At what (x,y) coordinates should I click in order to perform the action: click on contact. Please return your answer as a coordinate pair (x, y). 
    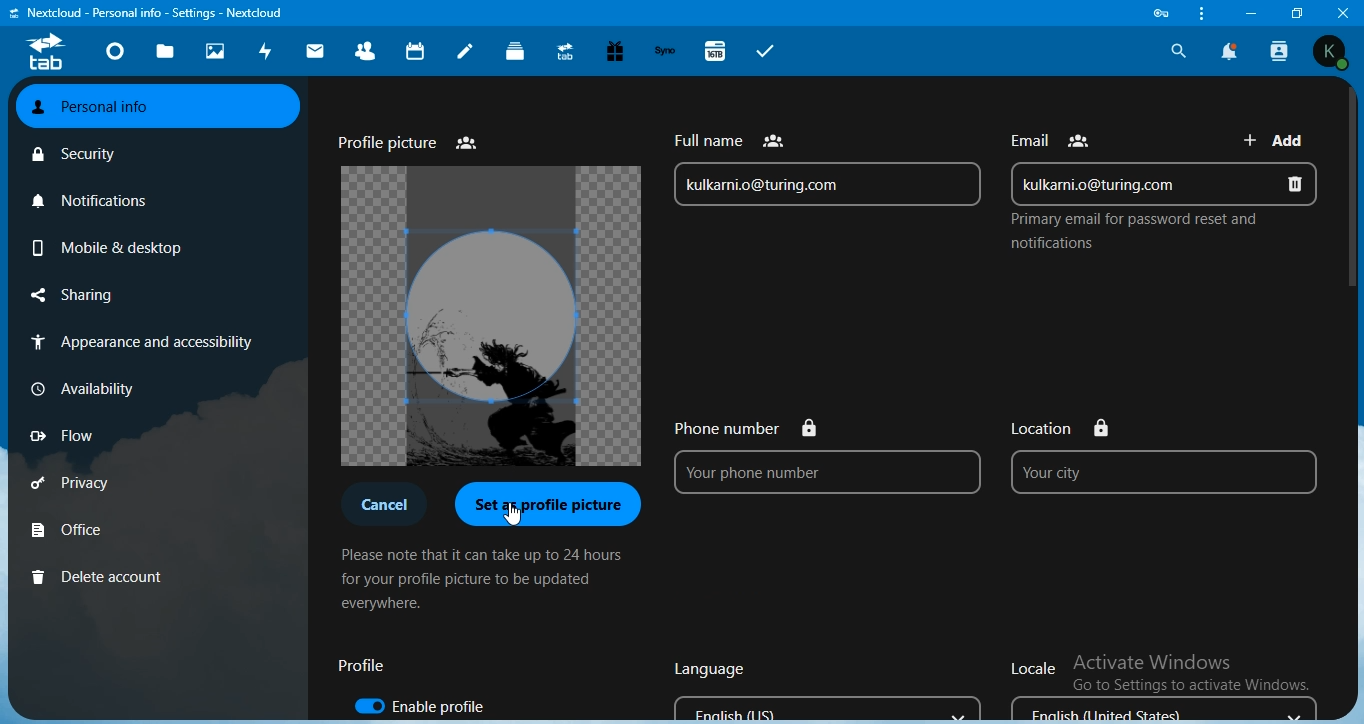
    Looking at the image, I should click on (366, 50).